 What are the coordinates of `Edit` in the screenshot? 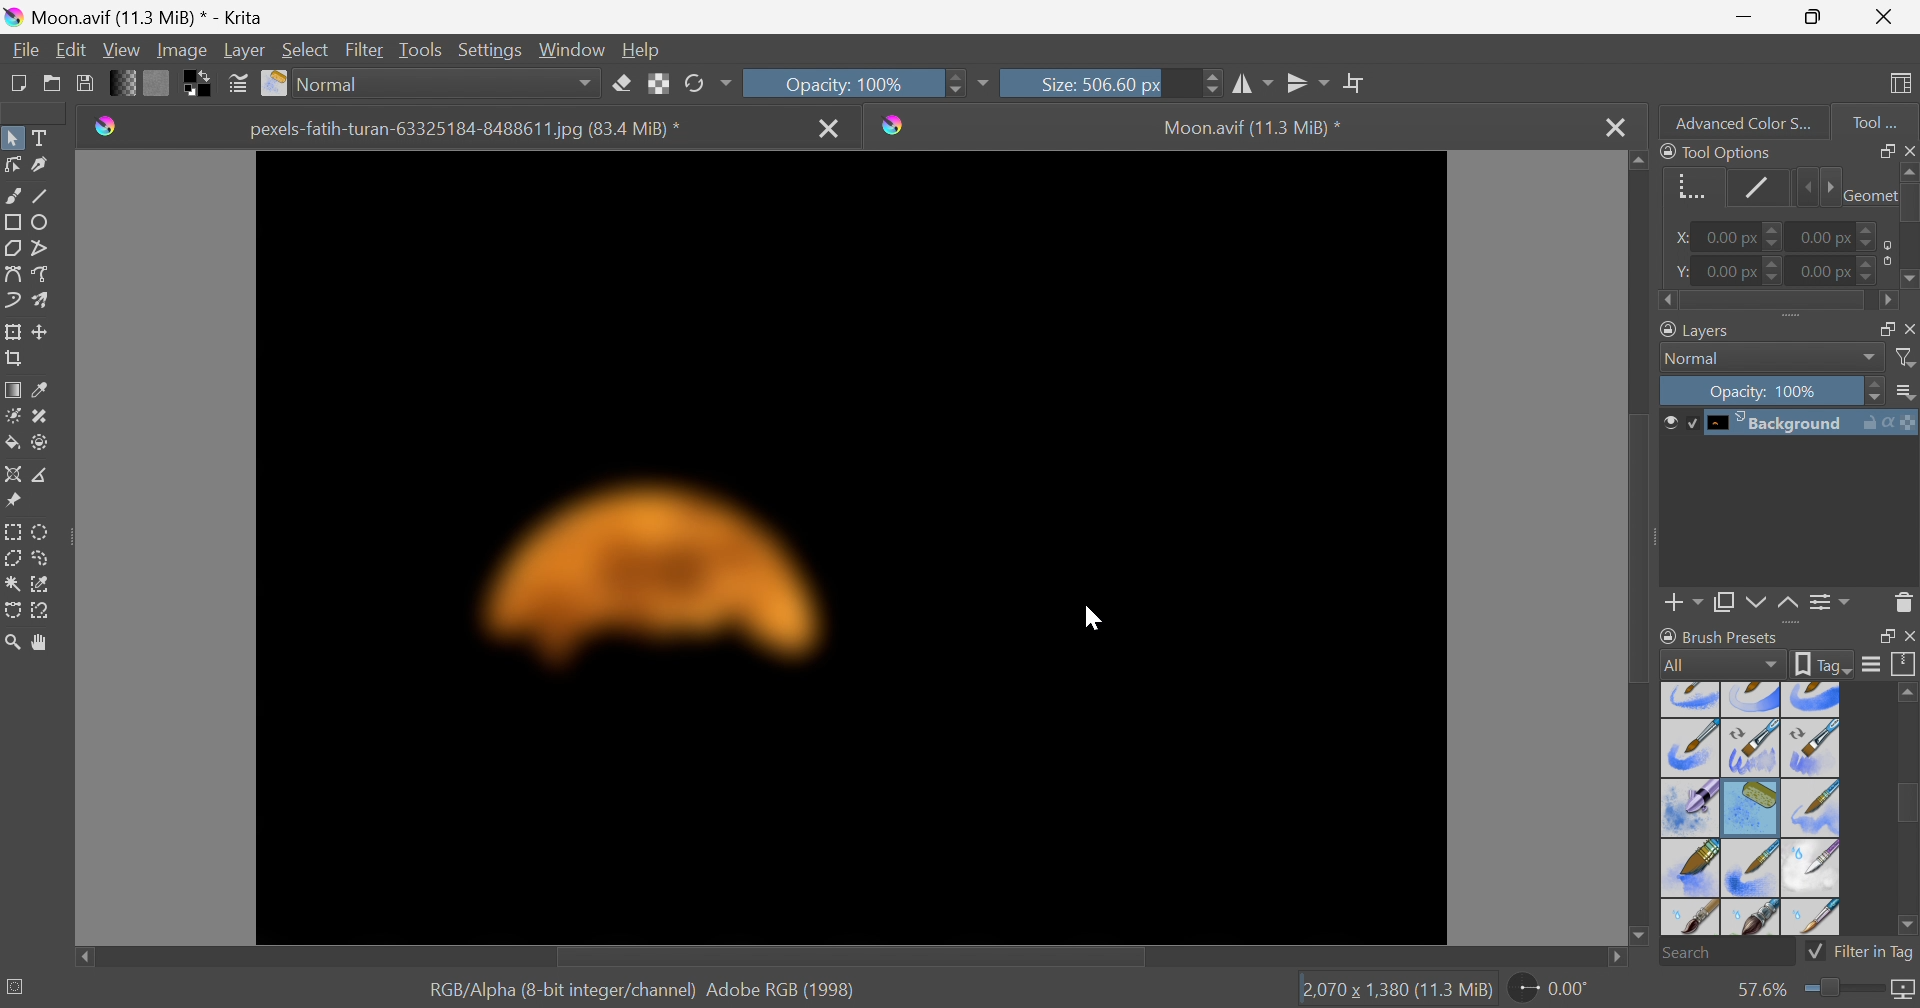 It's located at (72, 49).